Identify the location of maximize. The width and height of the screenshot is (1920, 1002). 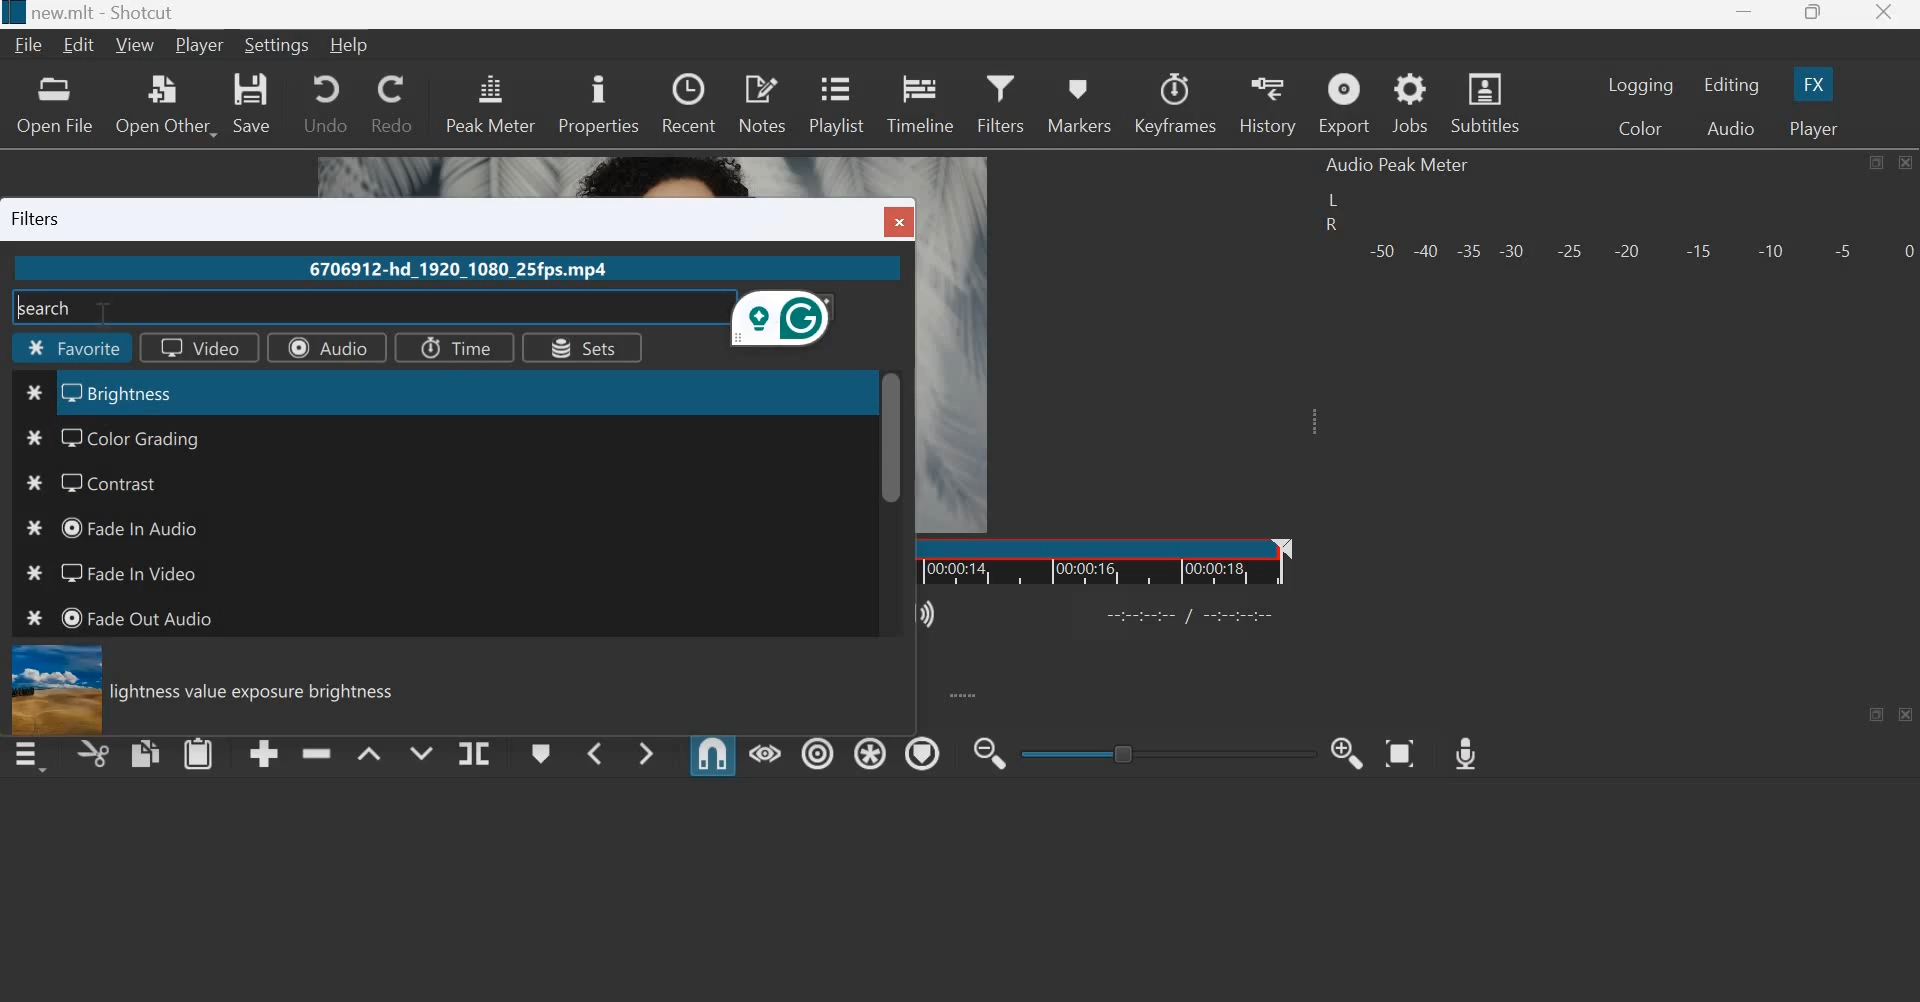
(1812, 15).